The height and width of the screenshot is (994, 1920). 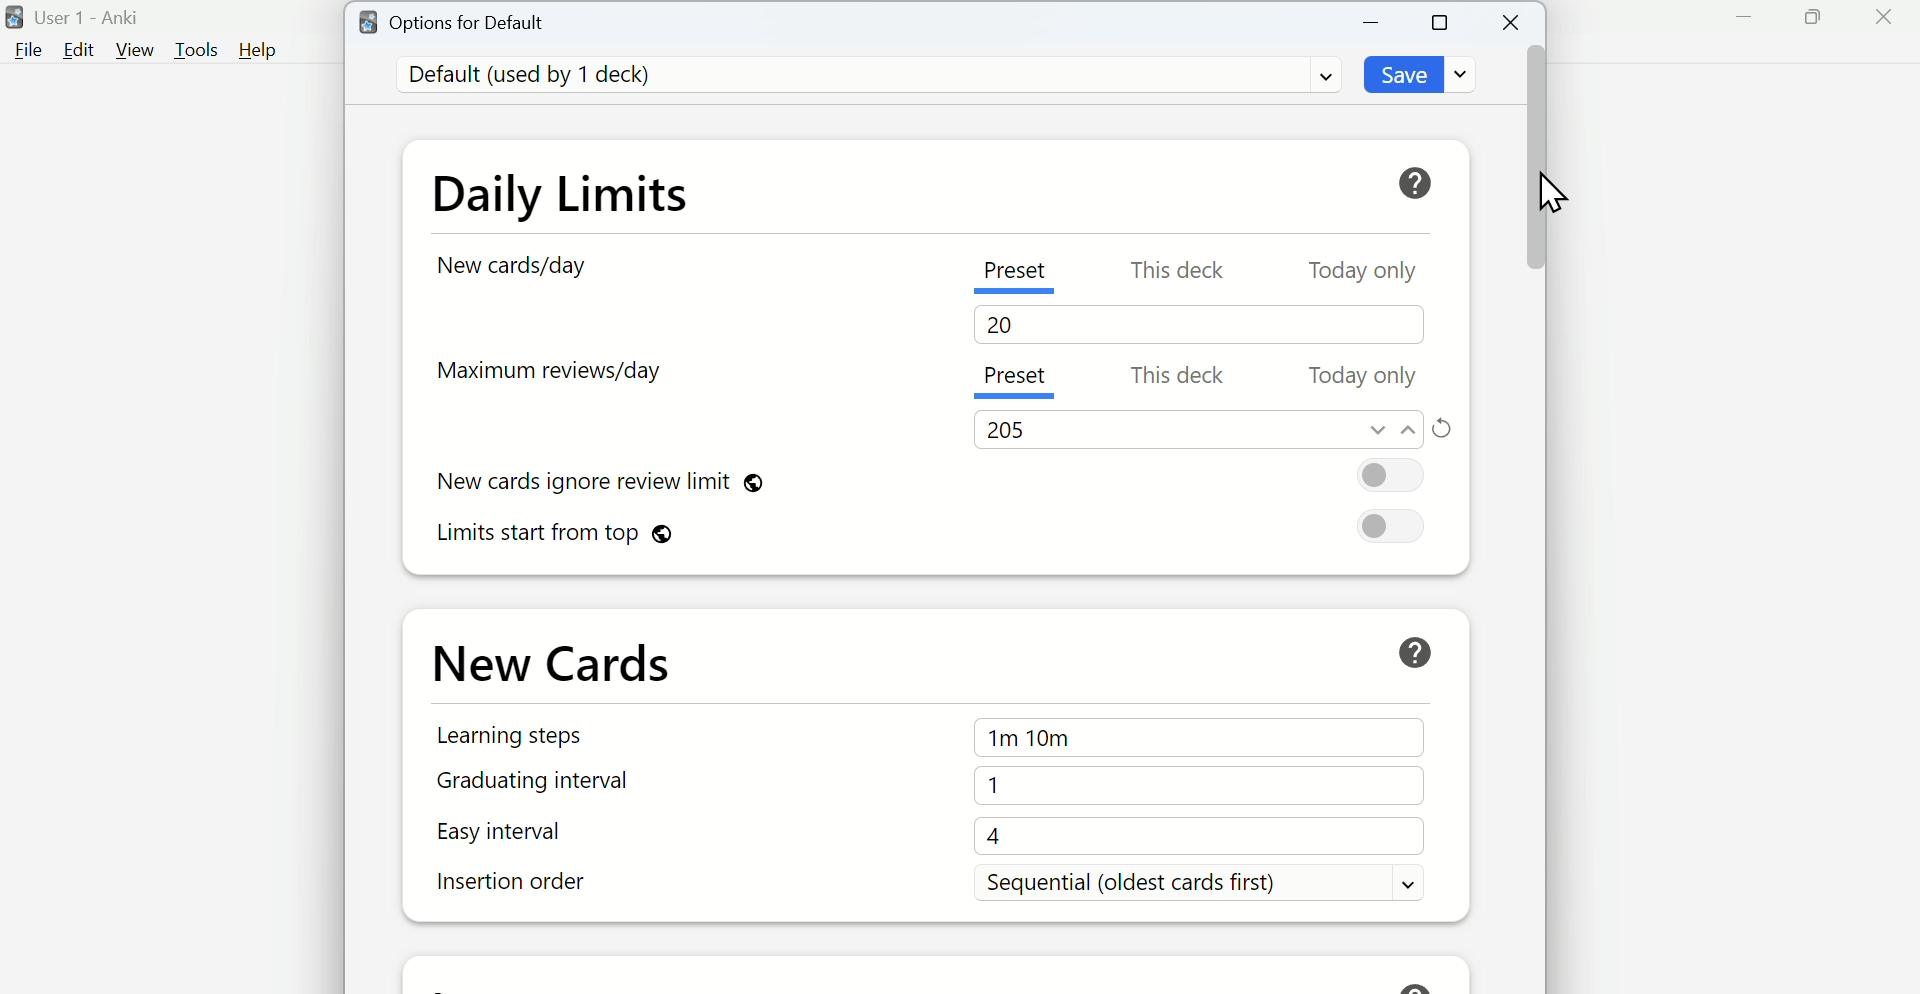 I want to click on 1, so click(x=1199, y=786).